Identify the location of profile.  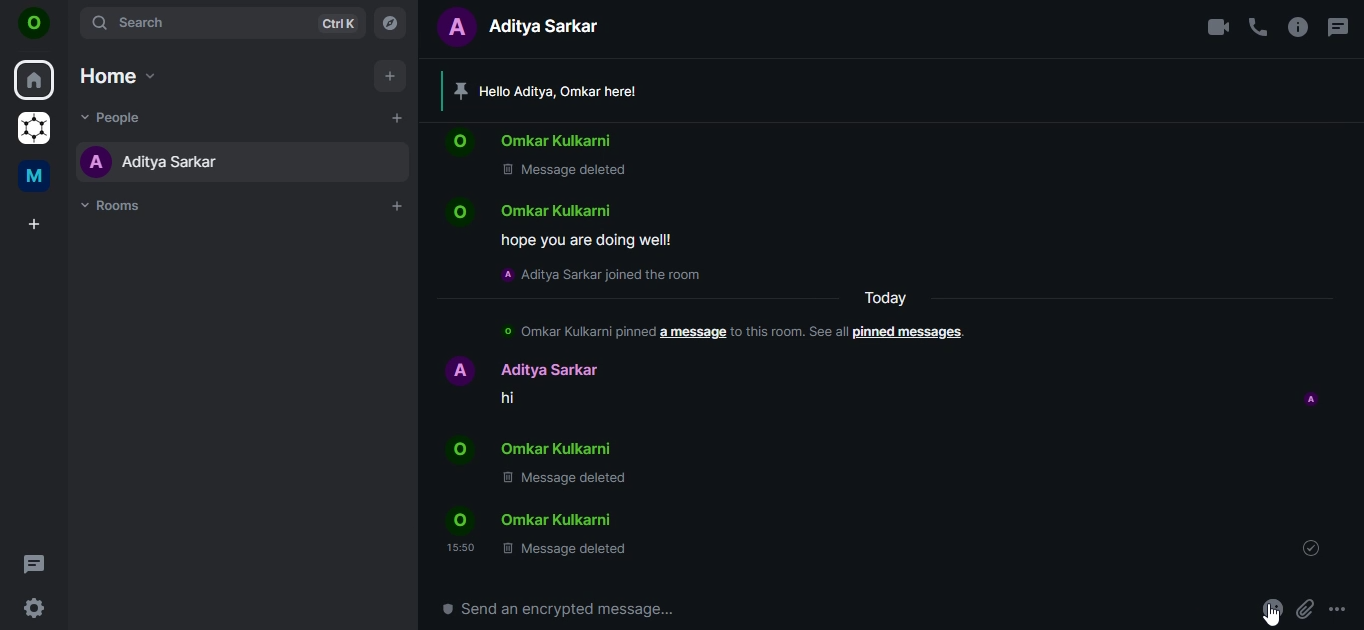
(1311, 399).